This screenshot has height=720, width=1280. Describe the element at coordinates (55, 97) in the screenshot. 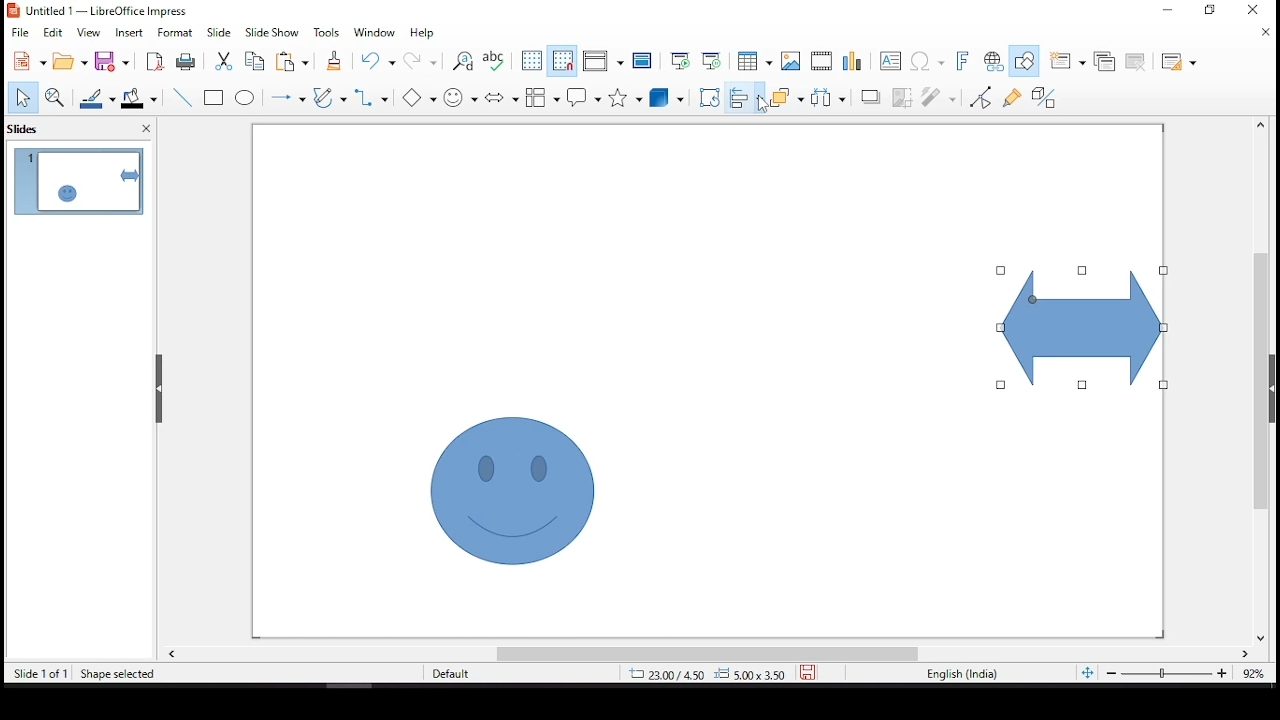

I see `zoom and pan` at that location.